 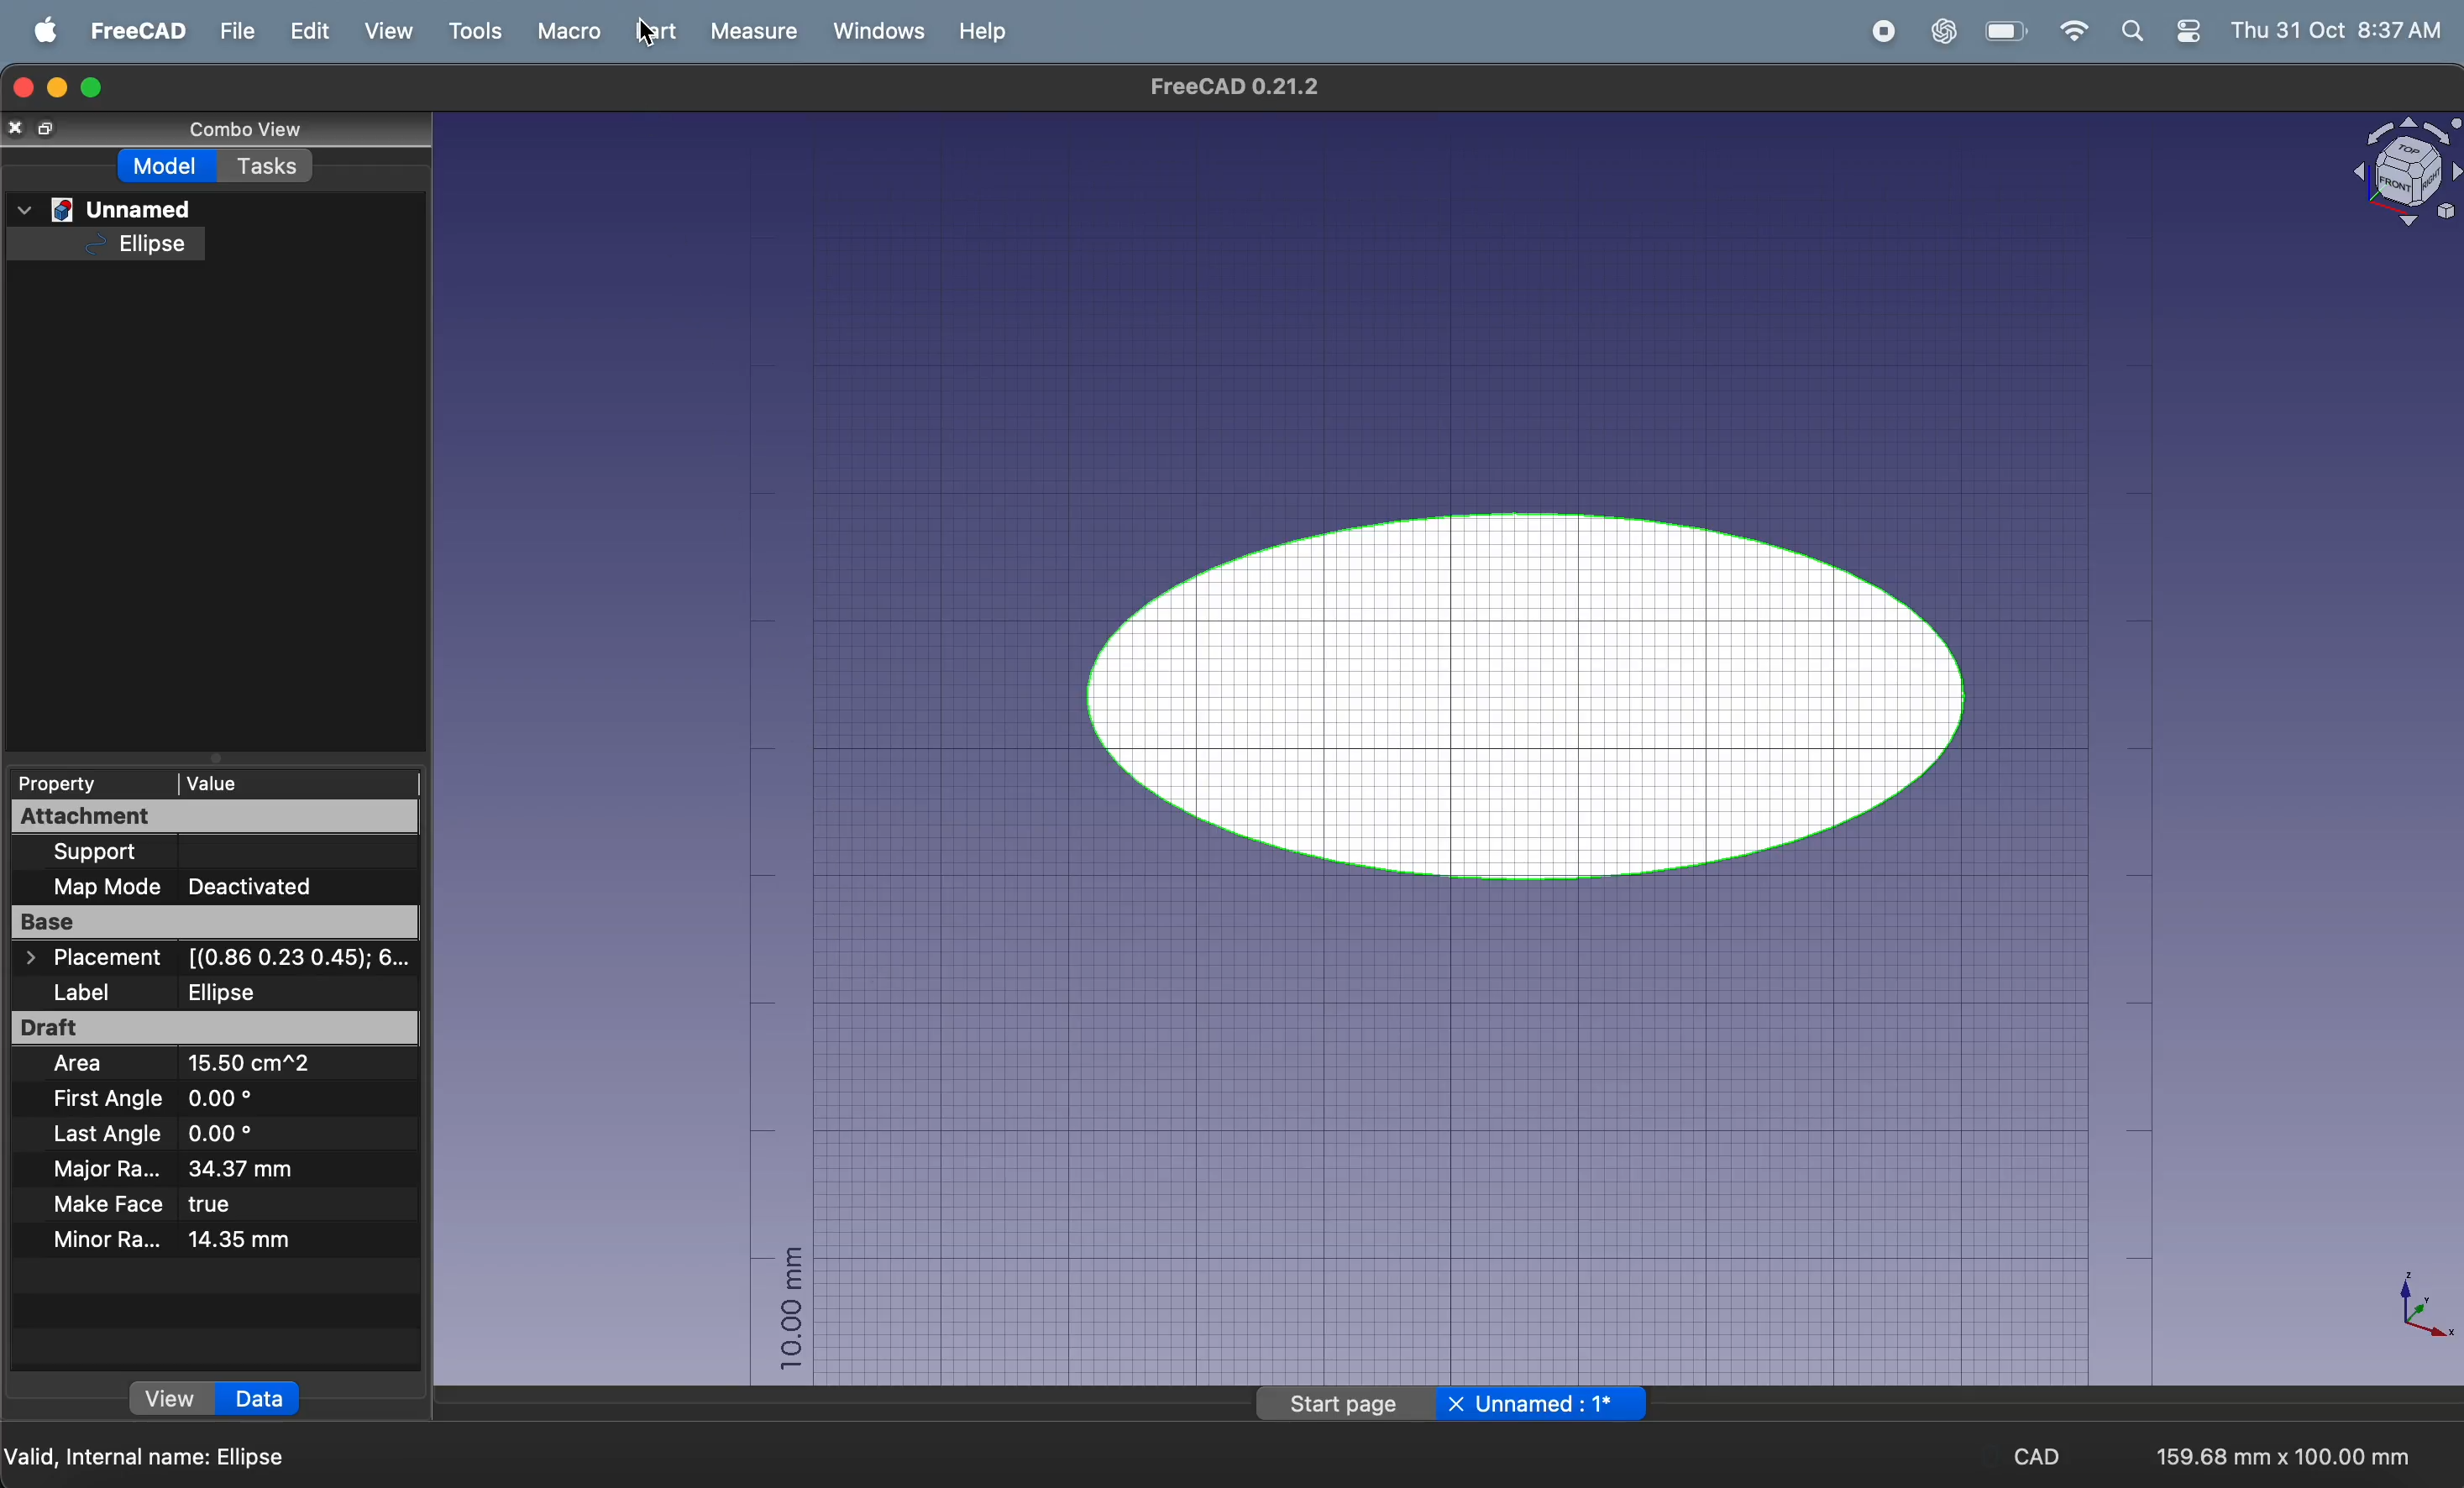 I want to click on attachment, so click(x=207, y=816).